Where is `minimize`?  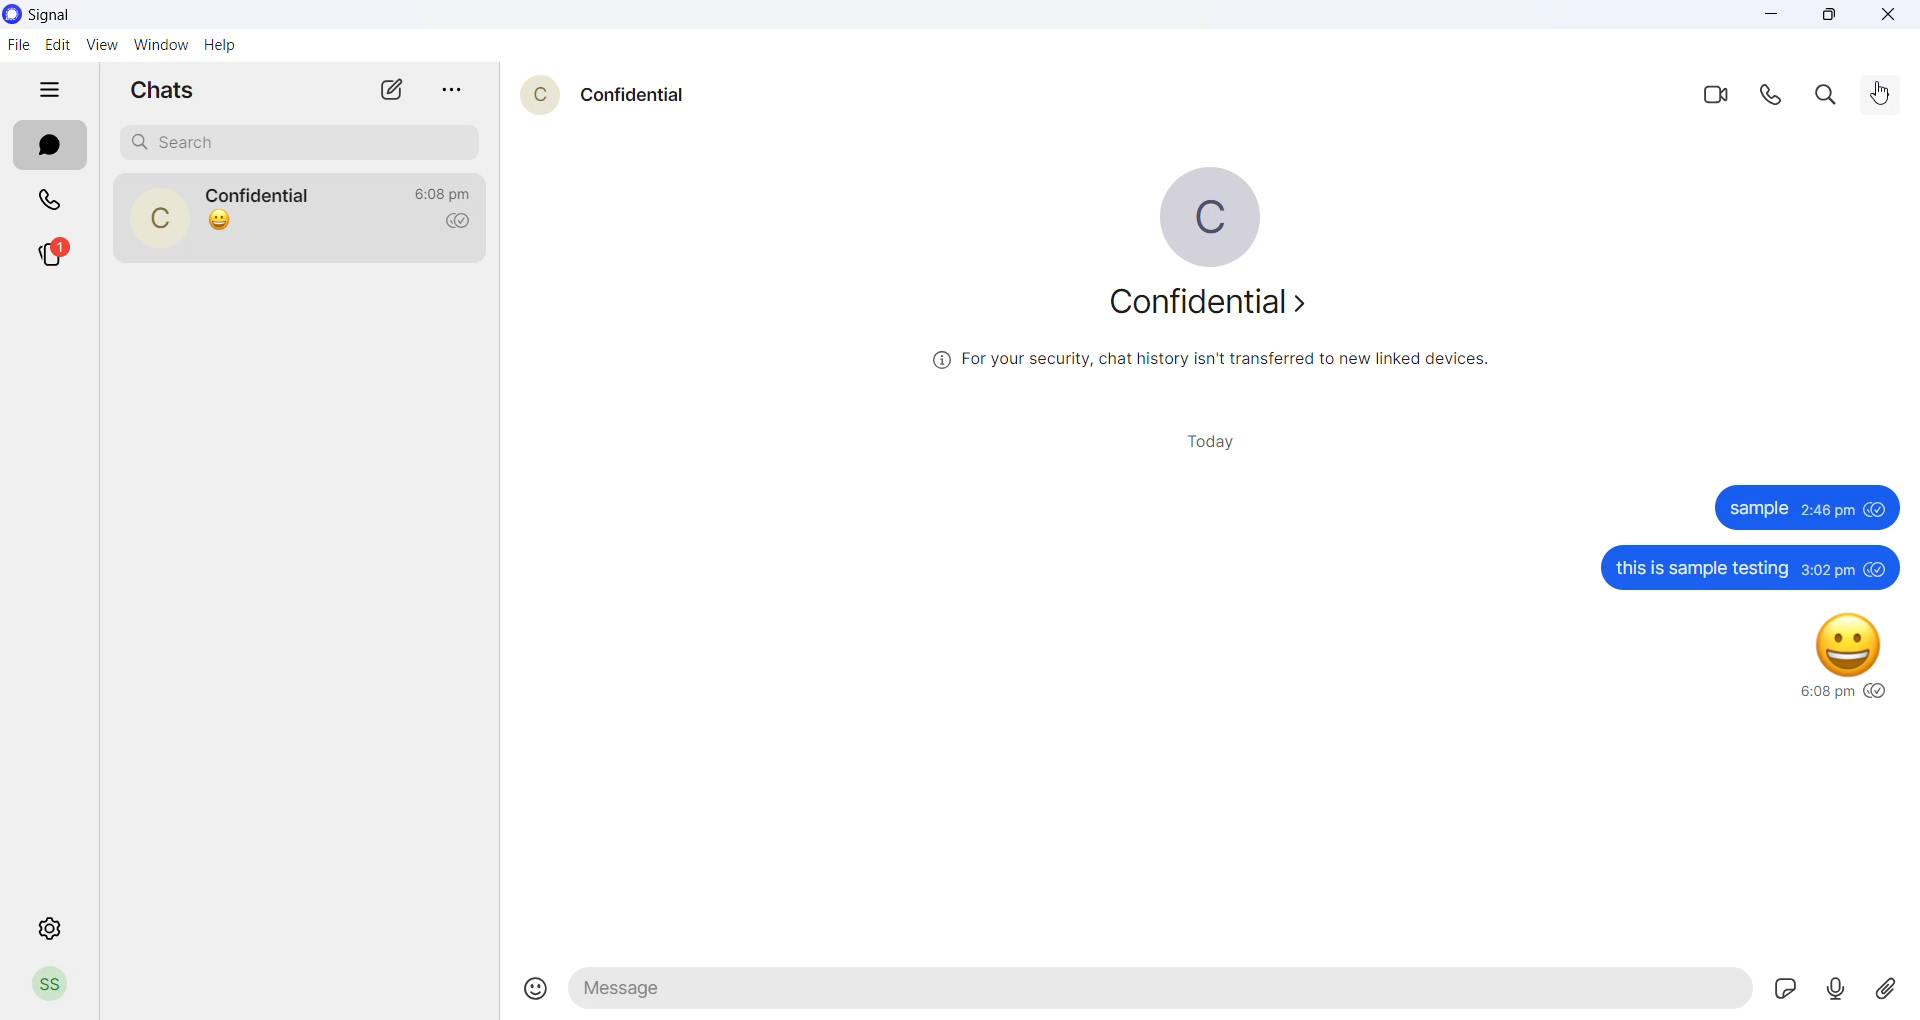
minimize is located at coordinates (1769, 14).